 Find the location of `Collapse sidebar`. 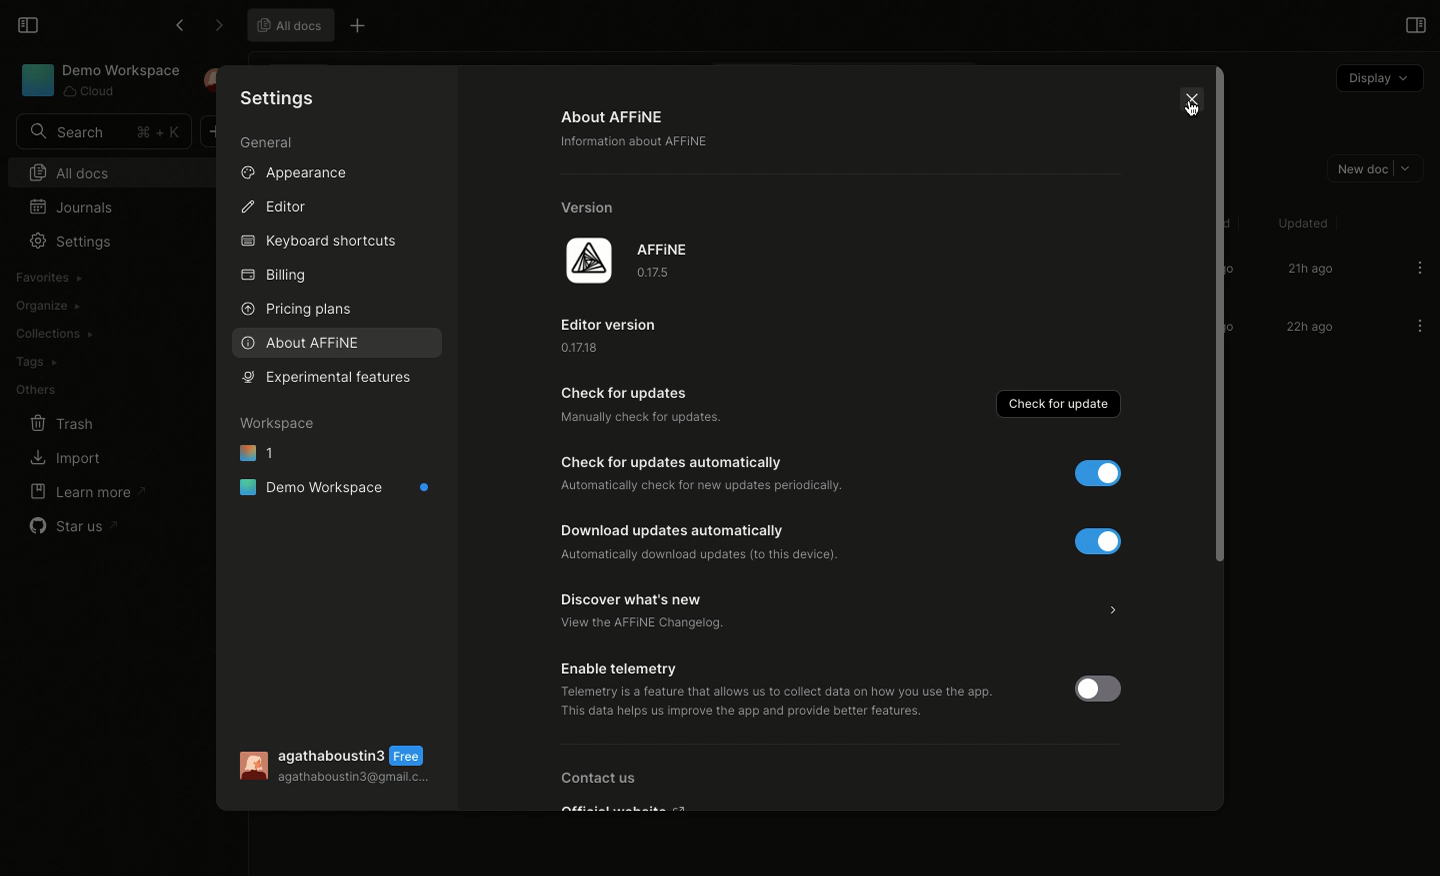

Collapse sidebar is located at coordinates (26, 23).